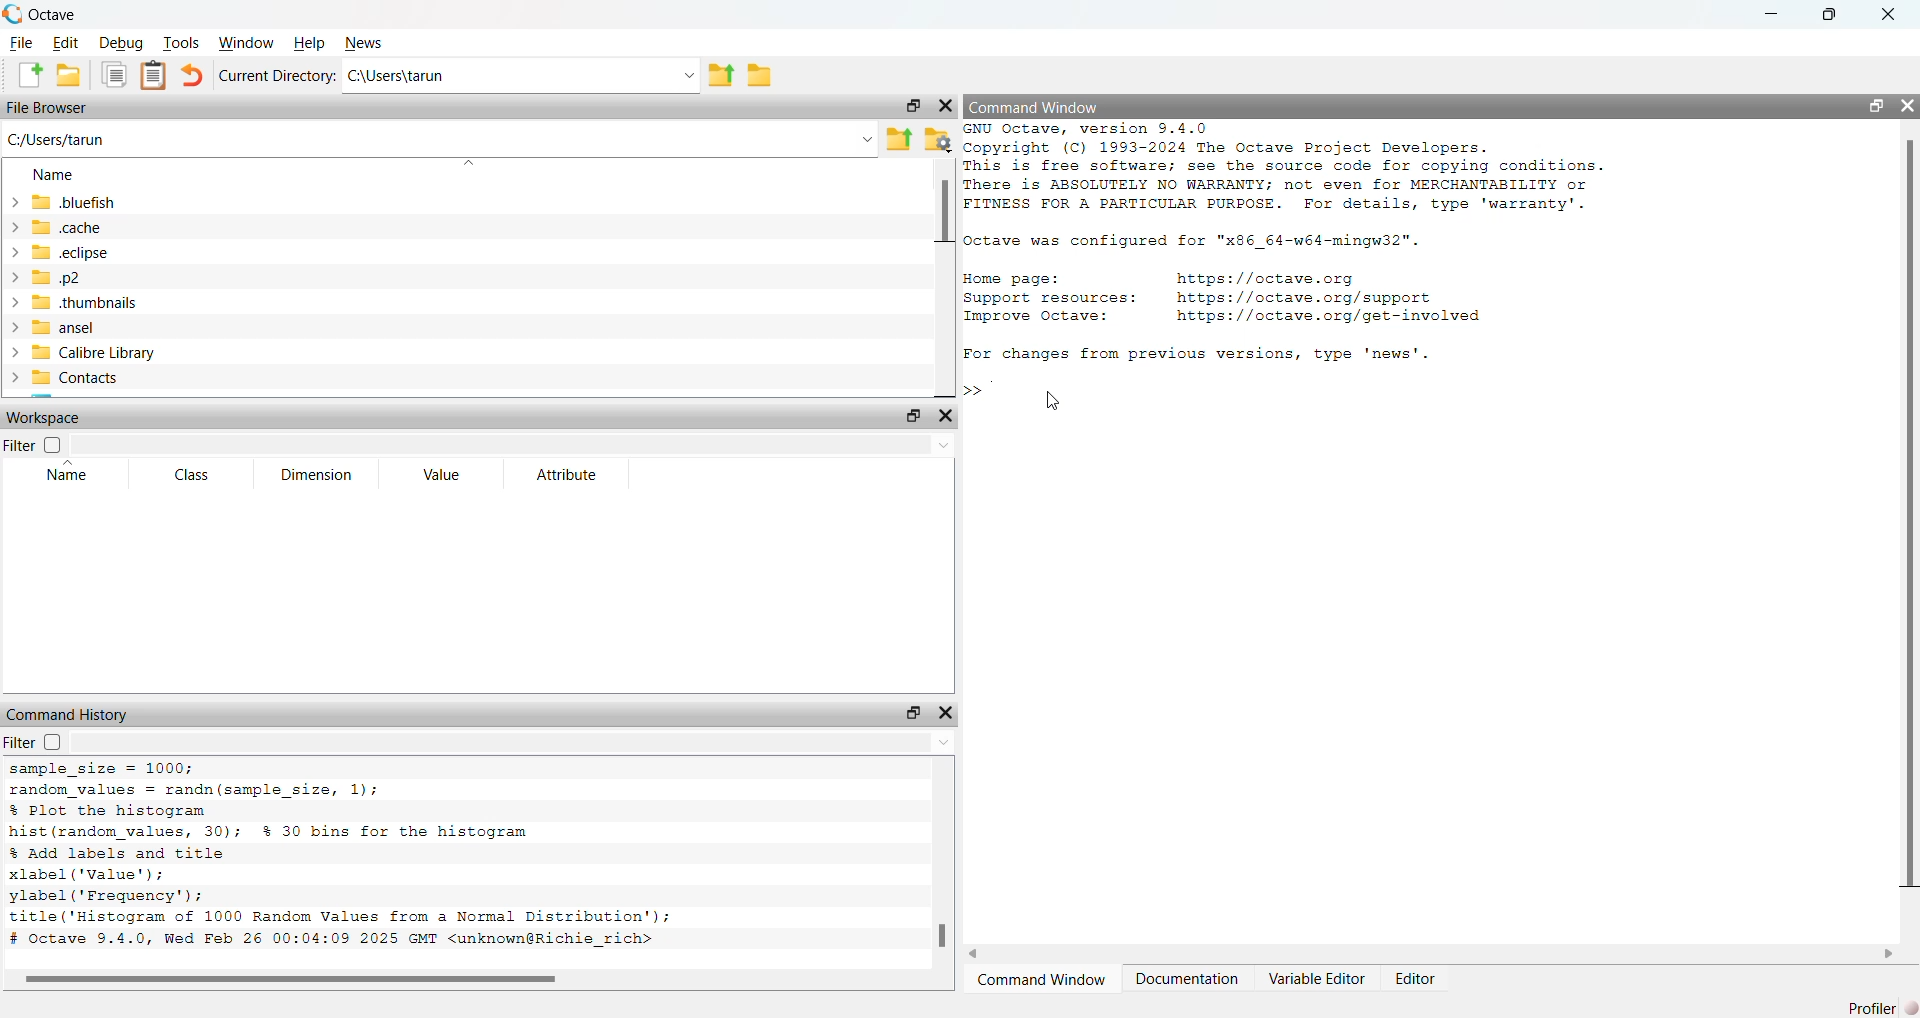  Describe the element at coordinates (981, 392) in the screenshot. I see `typing cursor` at that location.